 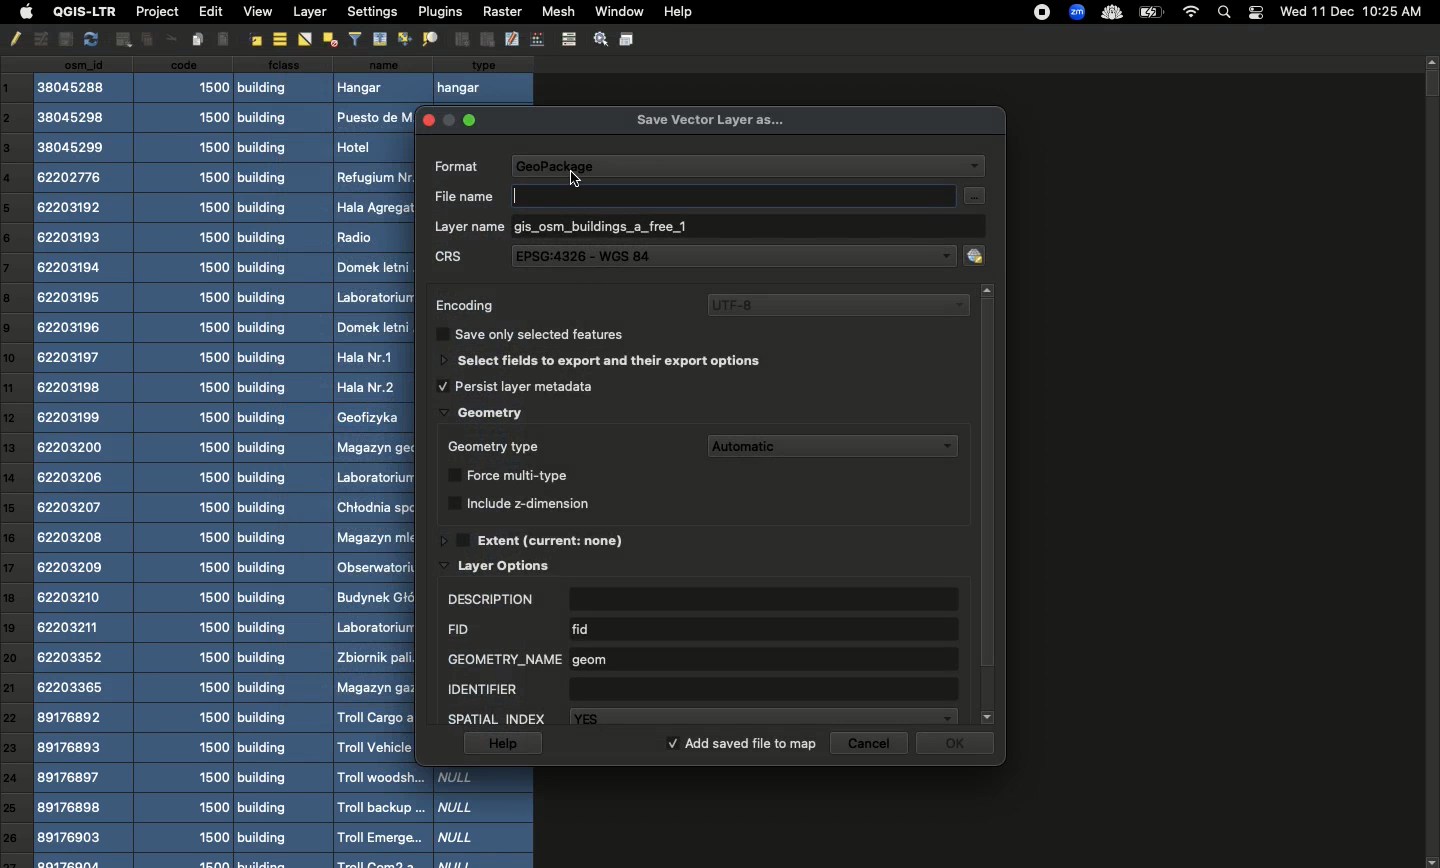 I want to click on code, so click(x=186, y=462).